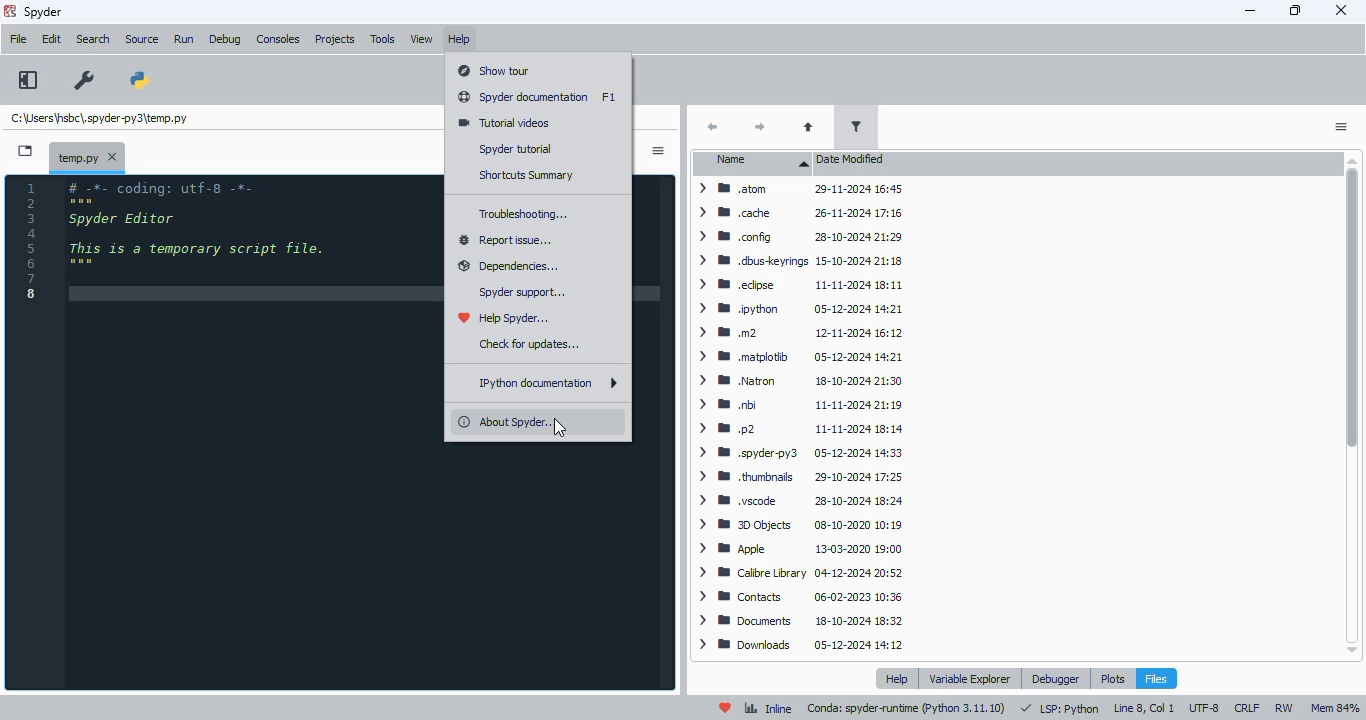 This screenshot has width=1366, height=720. I want to click on plots, so click(1113, 678).